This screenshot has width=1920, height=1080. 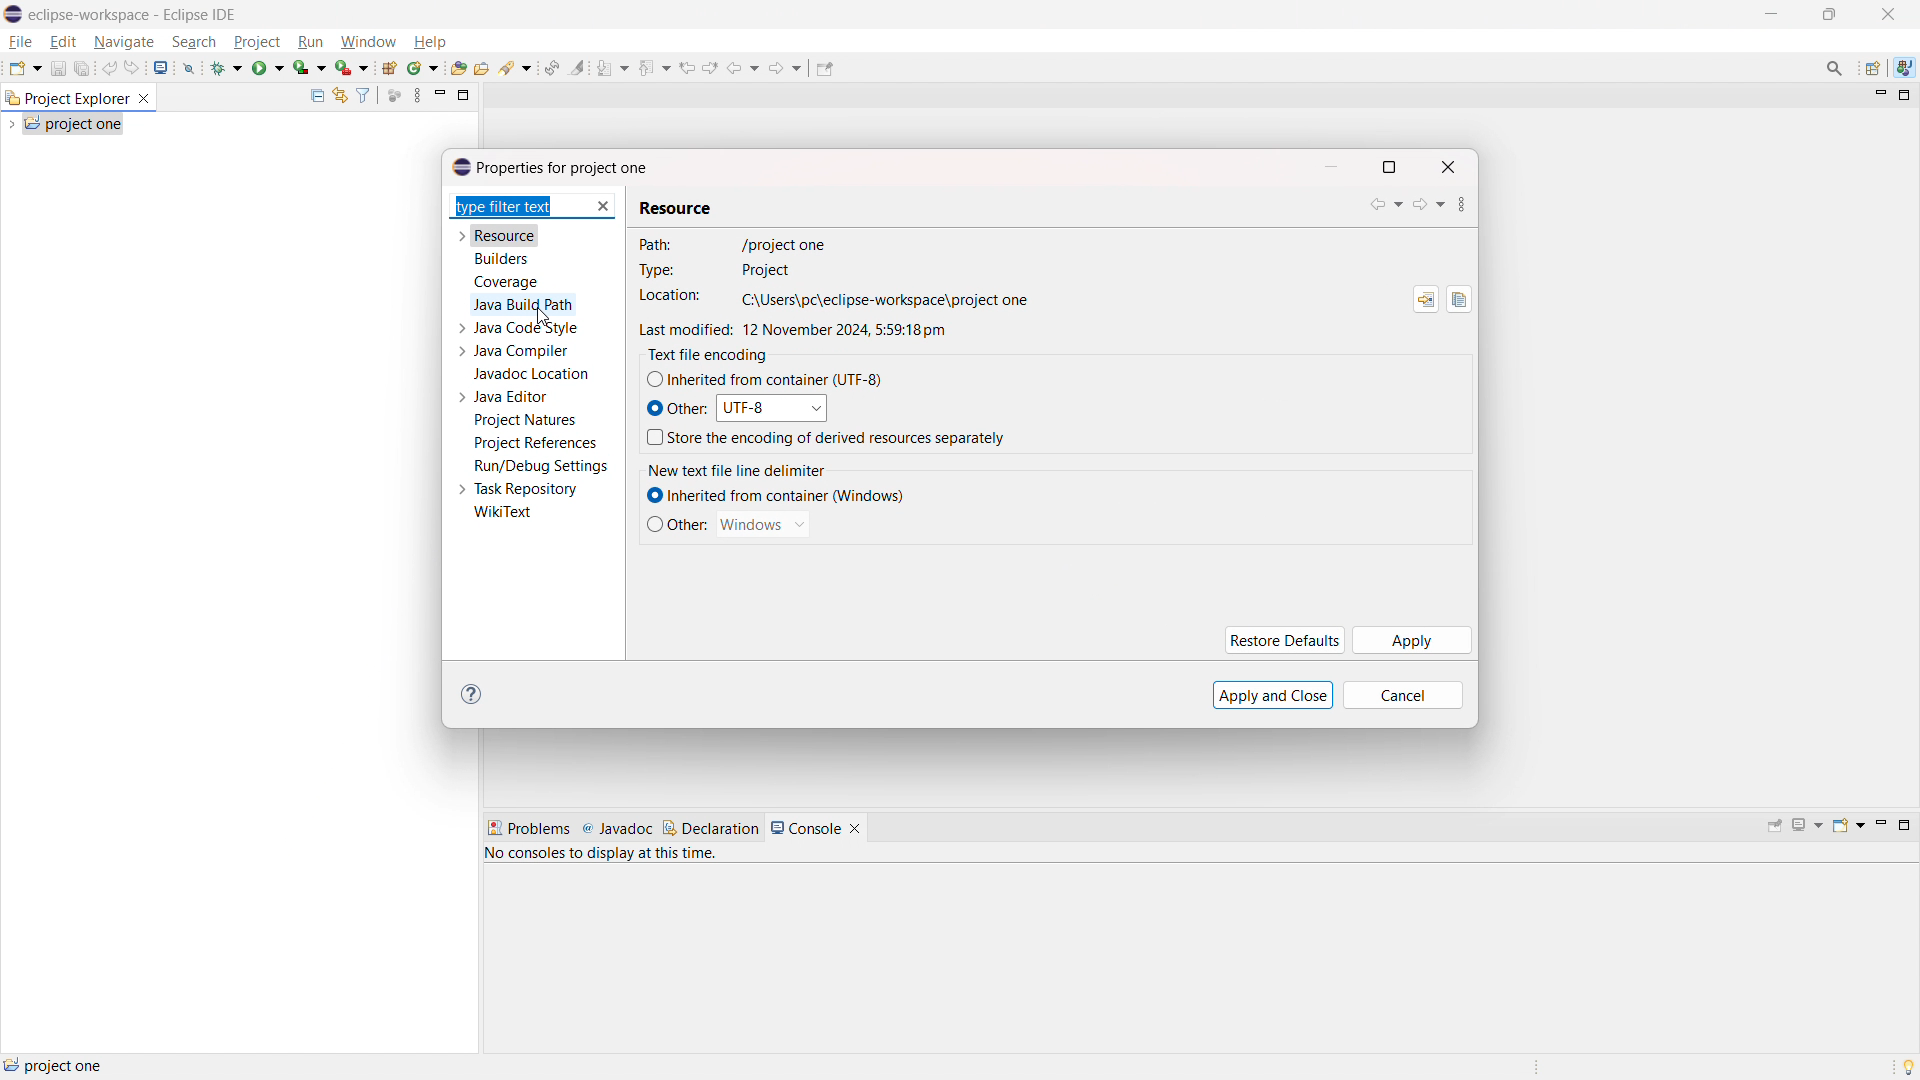 I want to click on forward, so click(x=1431, y=206).